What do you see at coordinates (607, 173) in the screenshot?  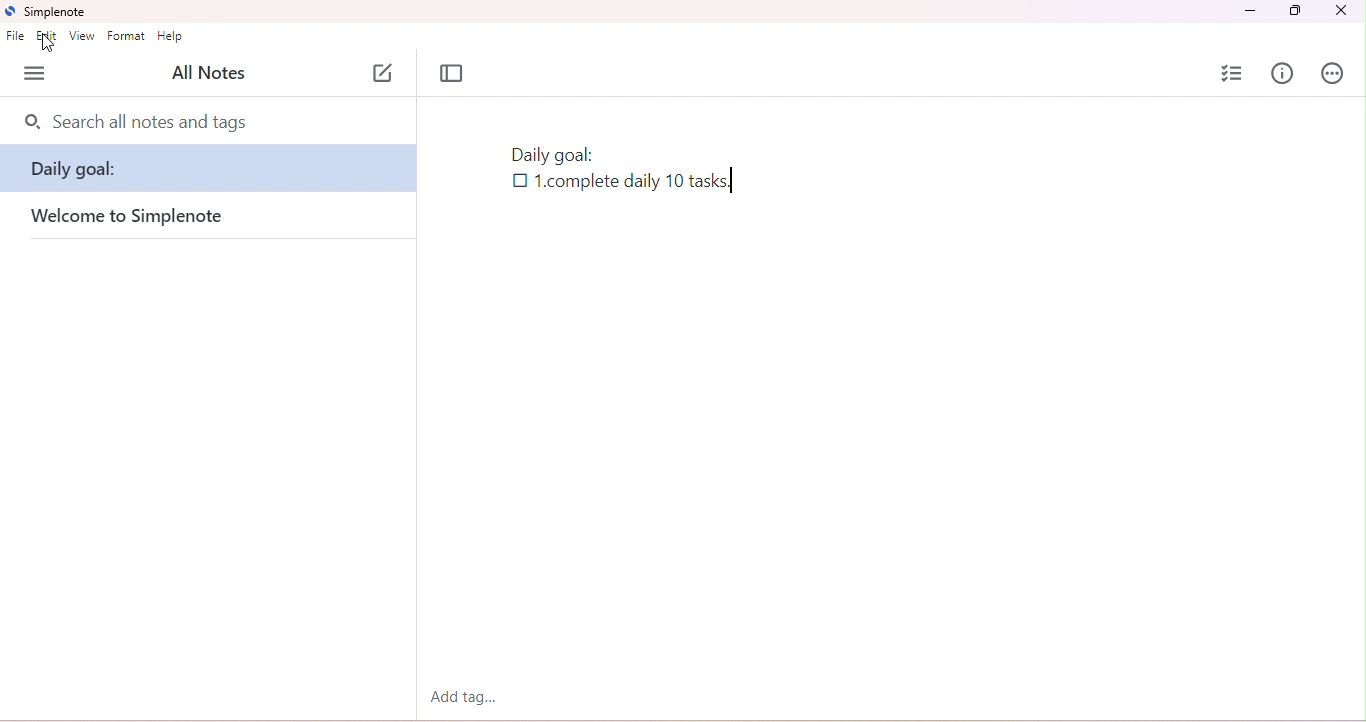 I see `daily goals list` at bounding box center [607, 173].